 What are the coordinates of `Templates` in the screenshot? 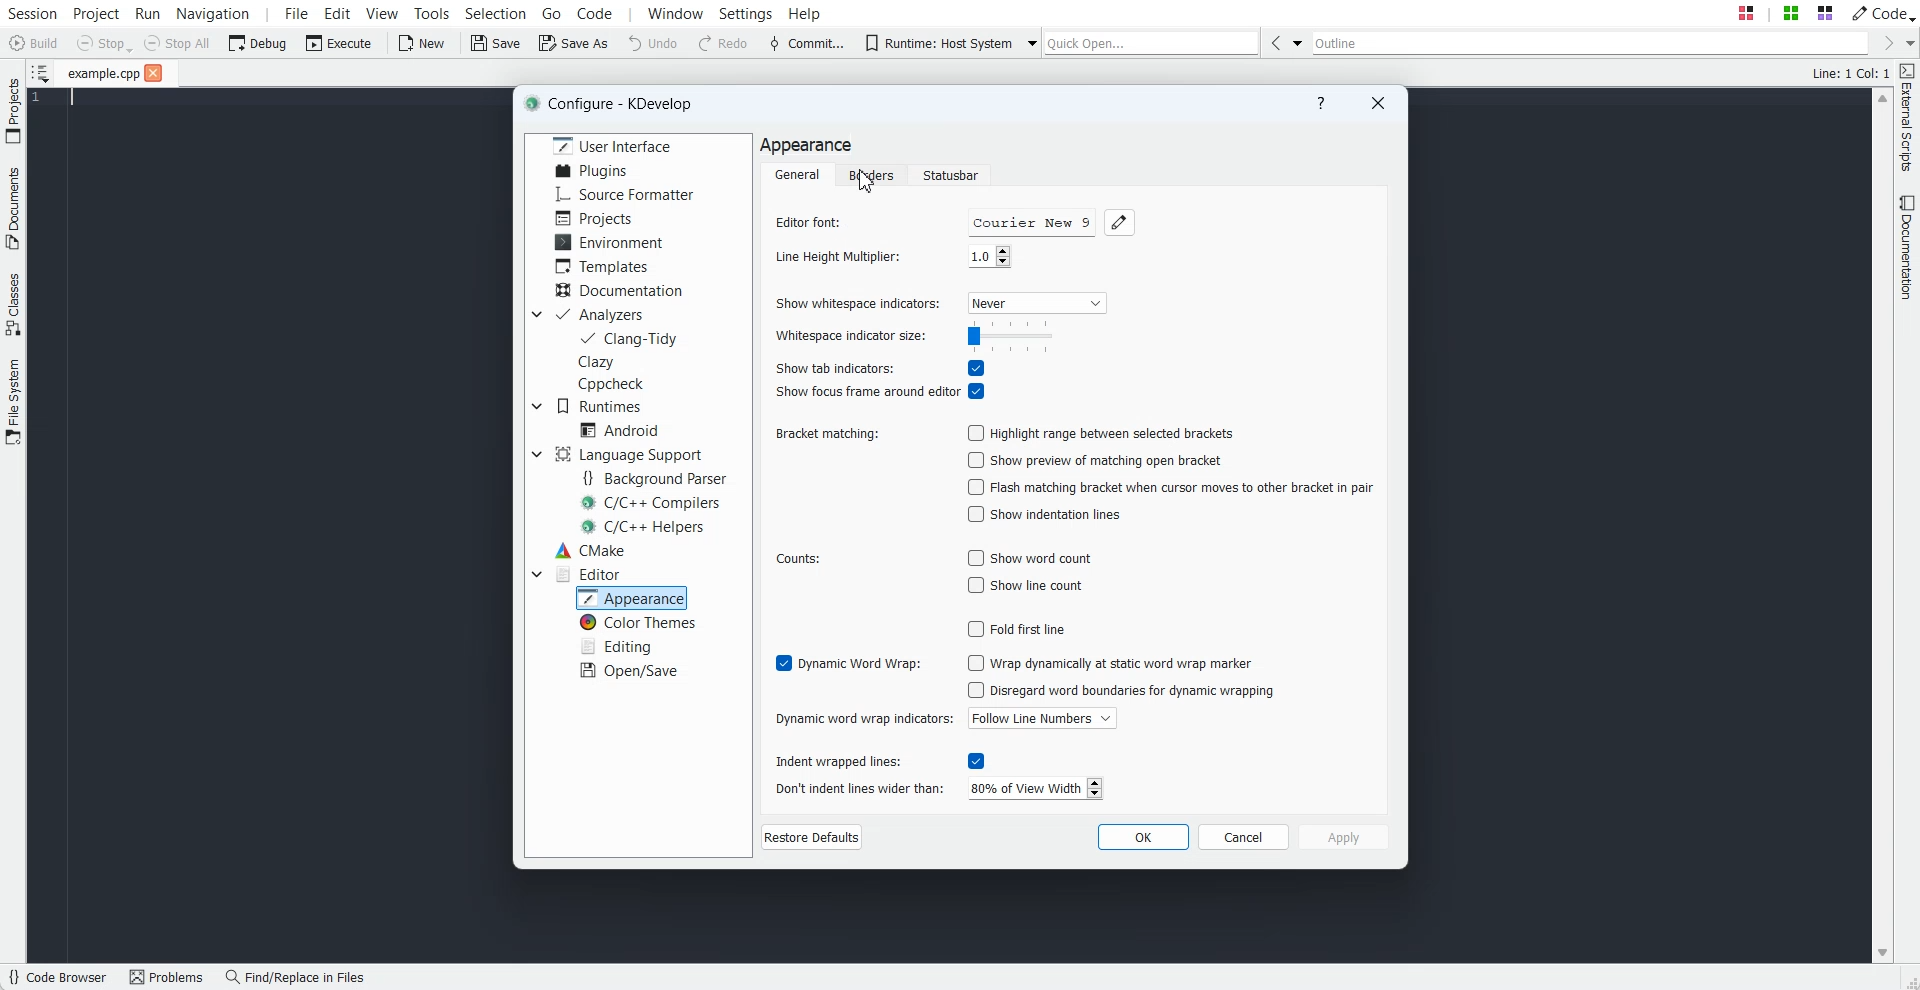 It's located at (604, 265).